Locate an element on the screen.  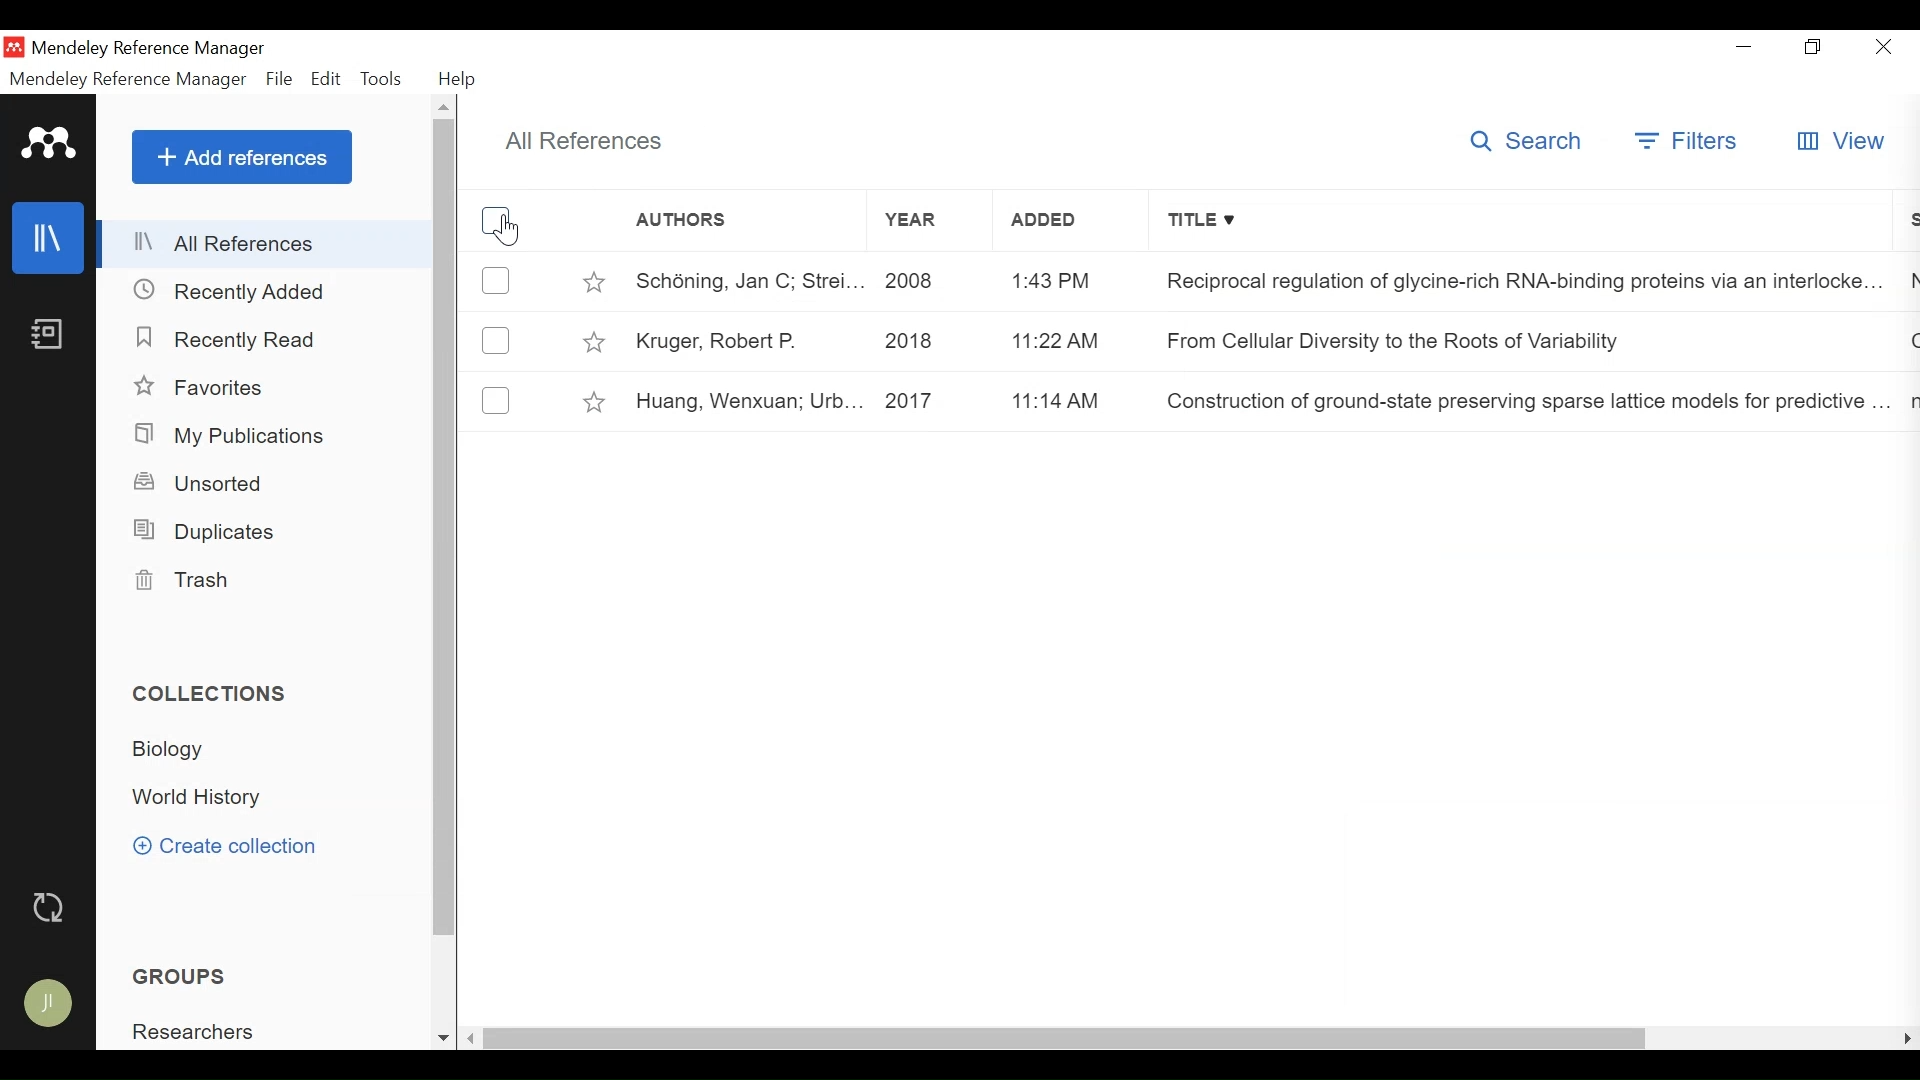
Add Reference is located at coordinates (241, 157).